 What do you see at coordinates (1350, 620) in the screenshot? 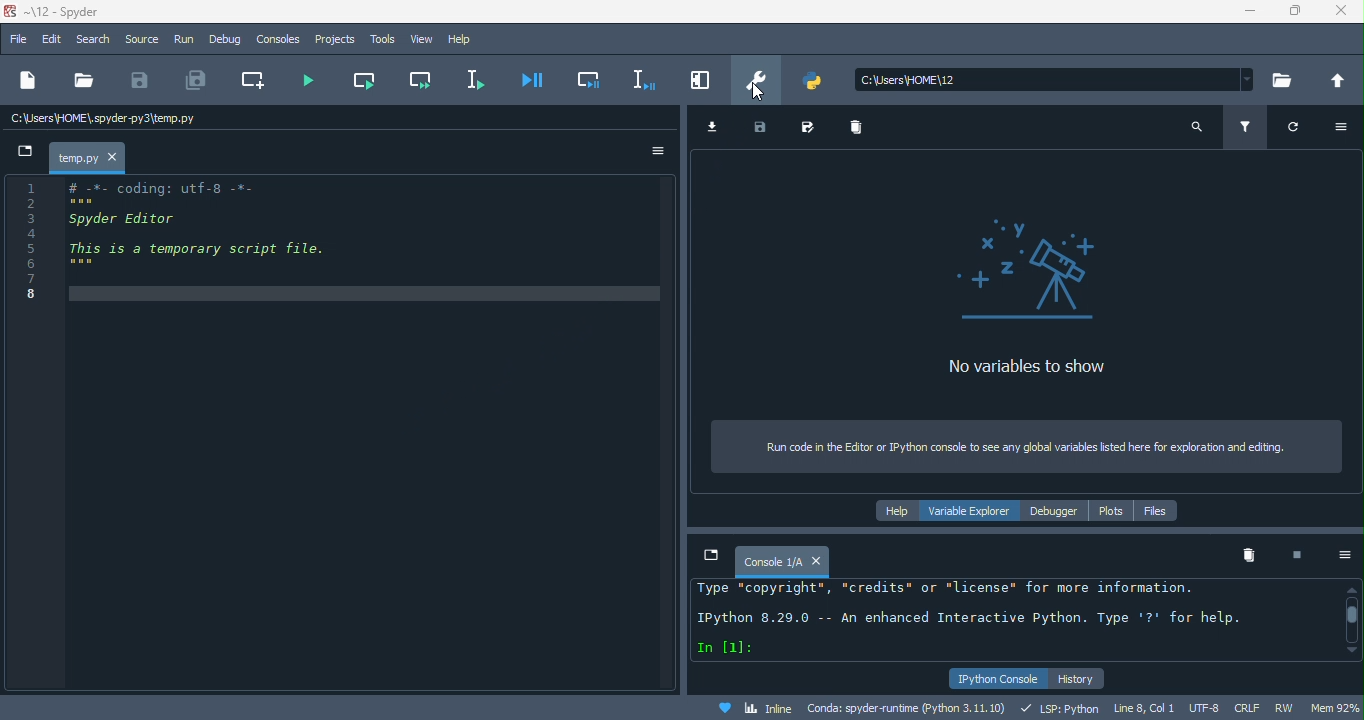
I see `vertical scroll bar` at bounding box center [1350, 620].